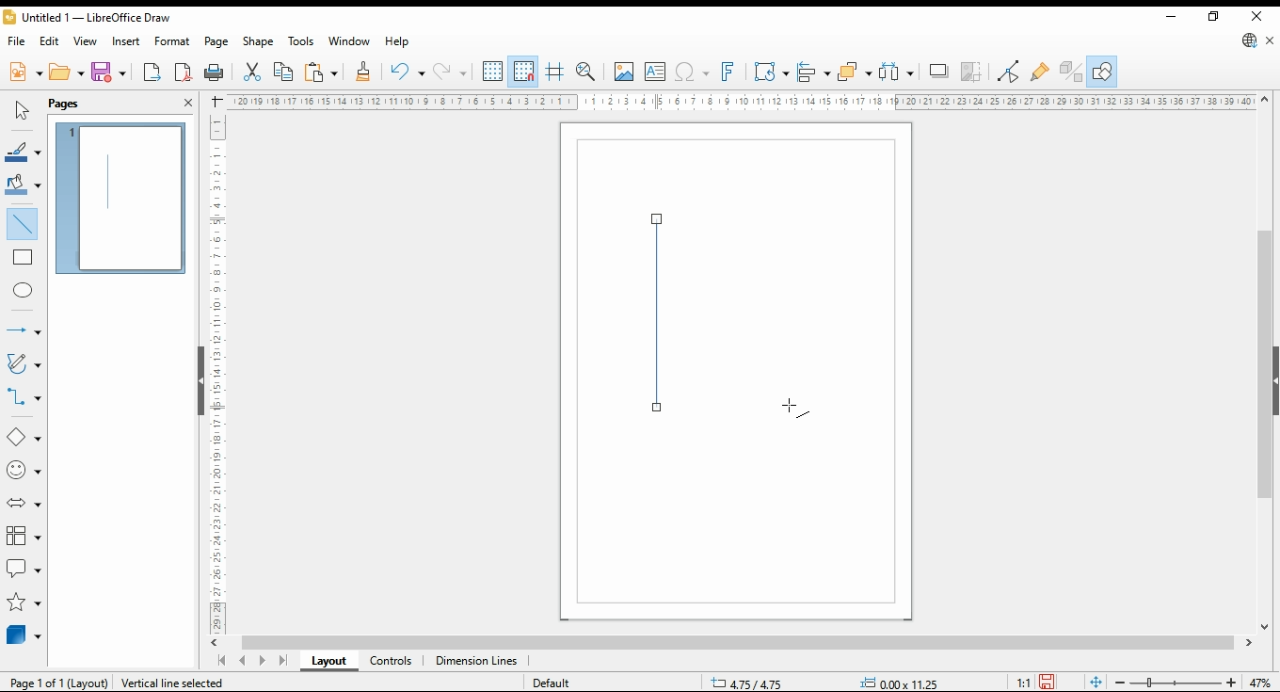  I want to click on crop, so click(974, 72).